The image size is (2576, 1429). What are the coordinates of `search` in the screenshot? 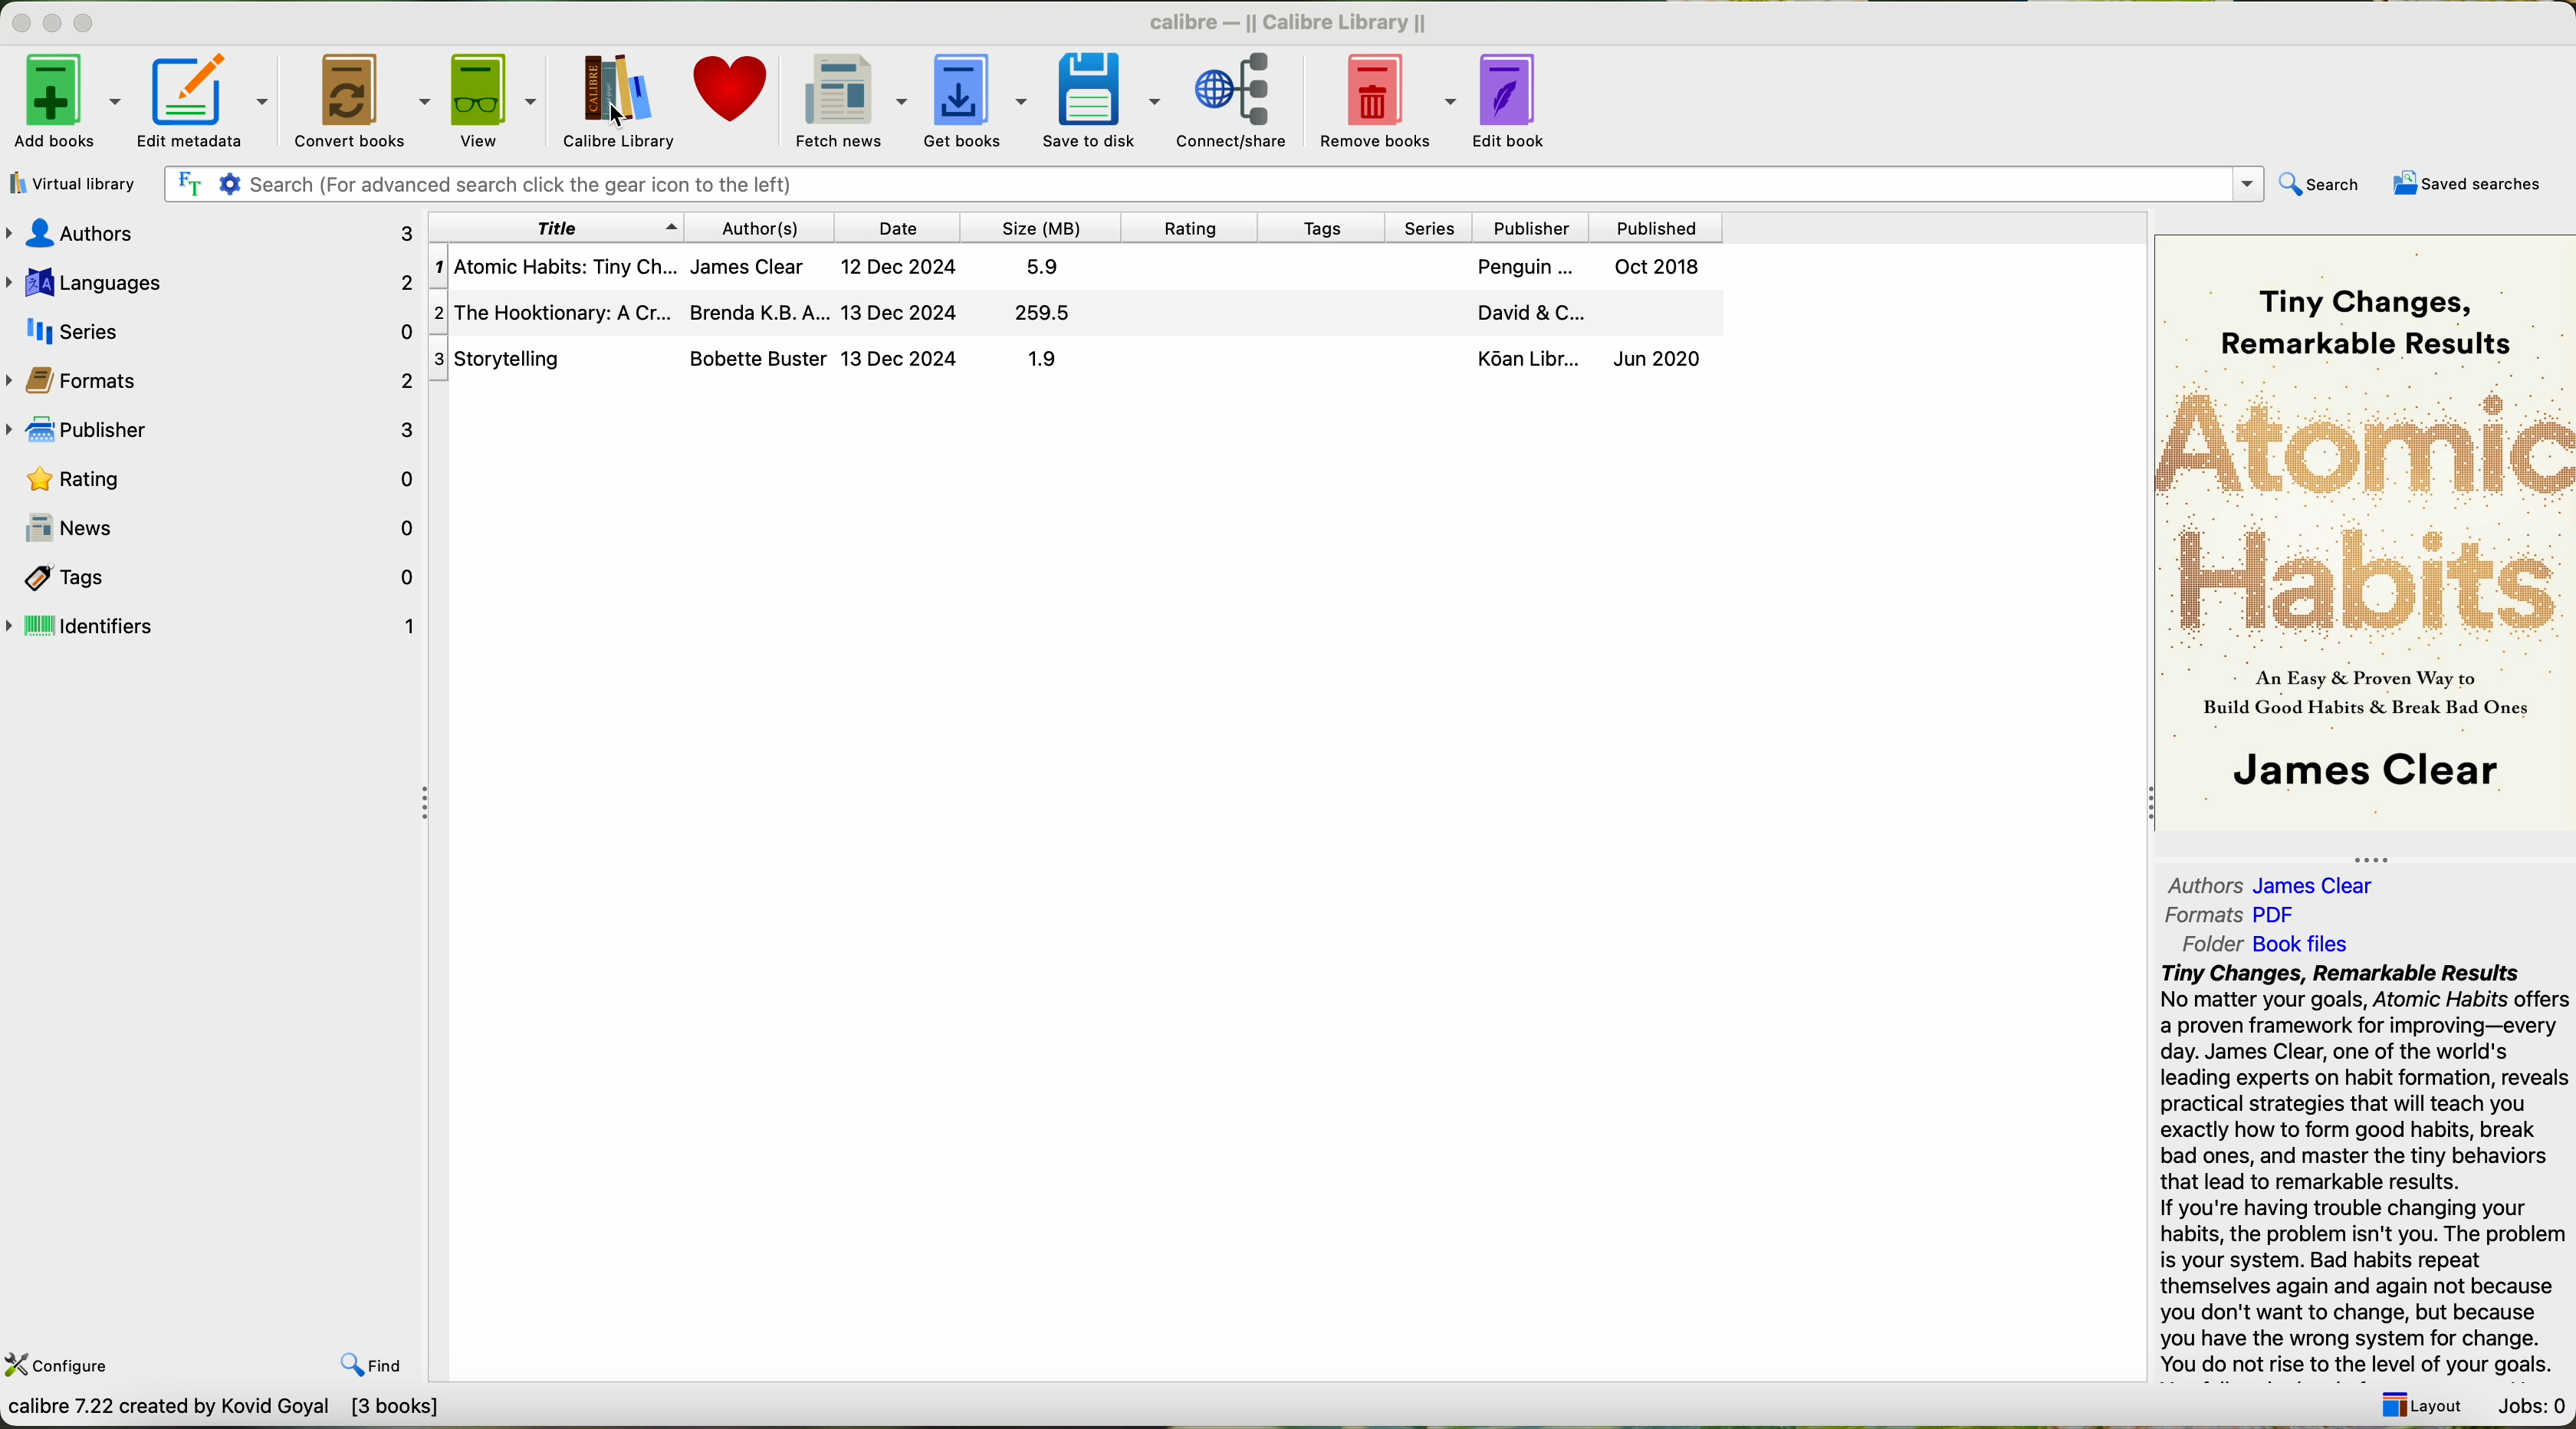 It's located at (2323, 185).